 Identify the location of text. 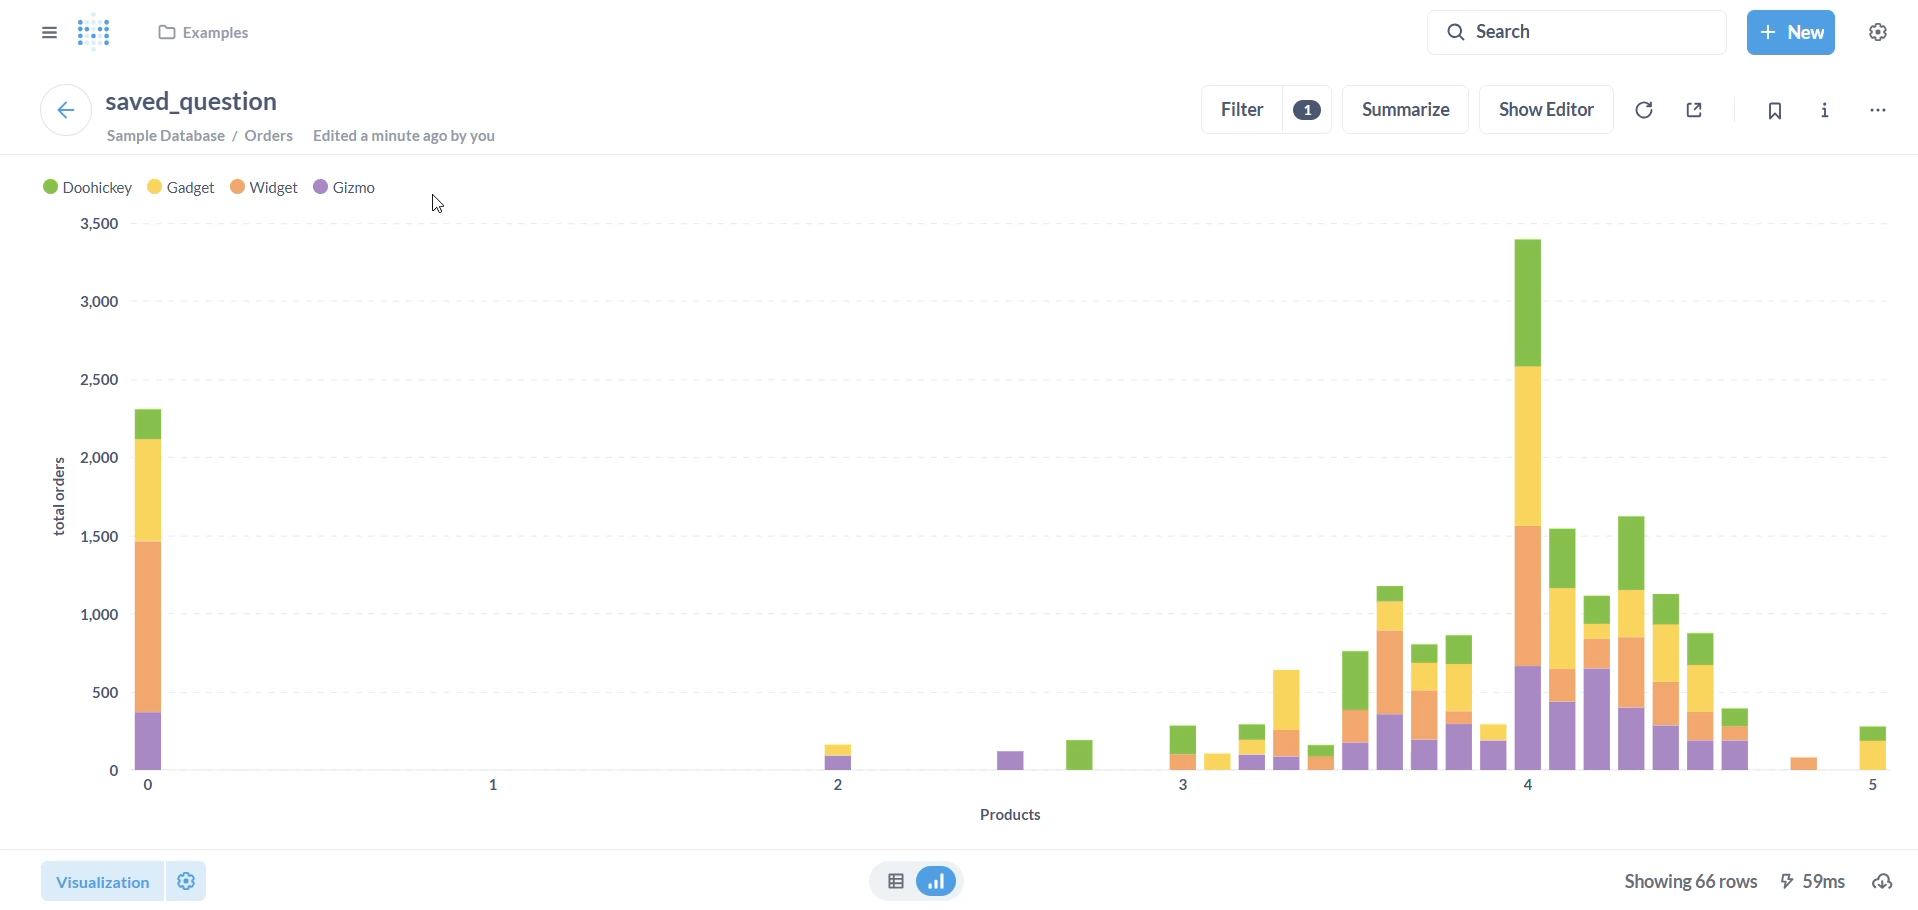
(315, 137).